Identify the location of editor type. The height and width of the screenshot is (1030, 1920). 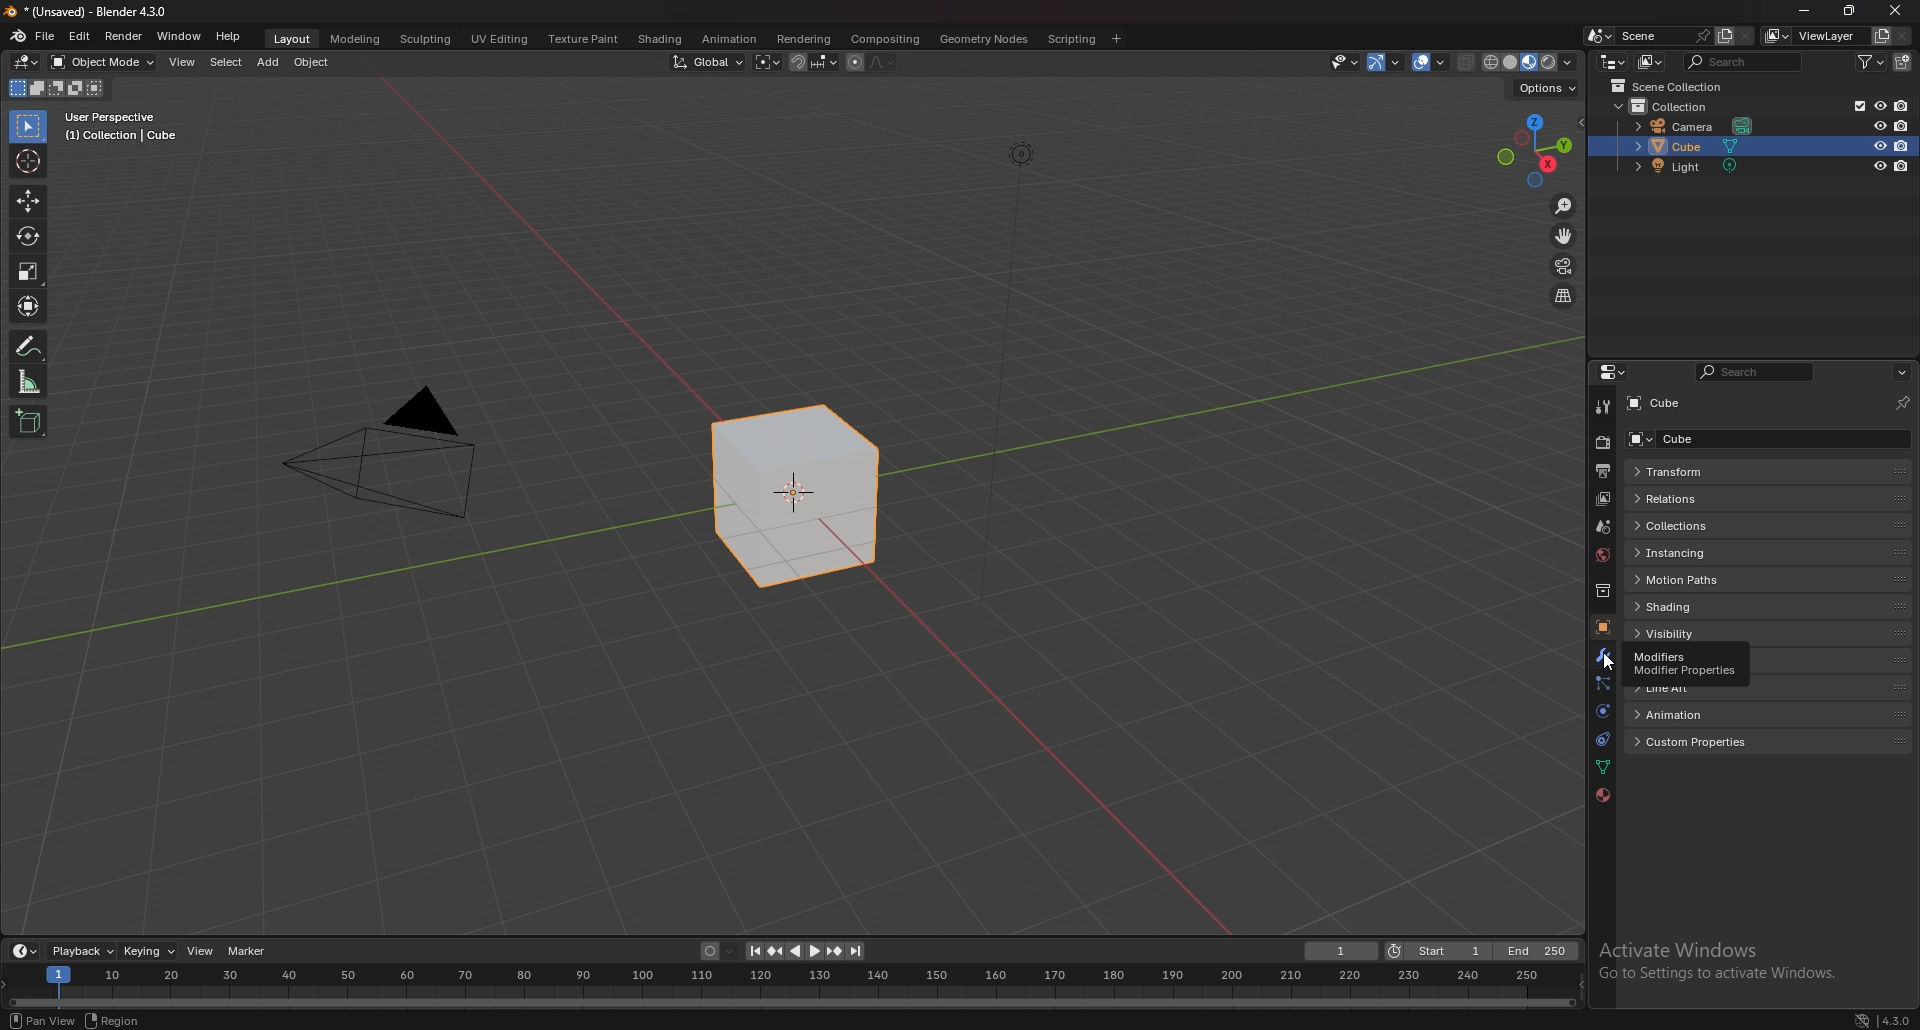
(25, 951).